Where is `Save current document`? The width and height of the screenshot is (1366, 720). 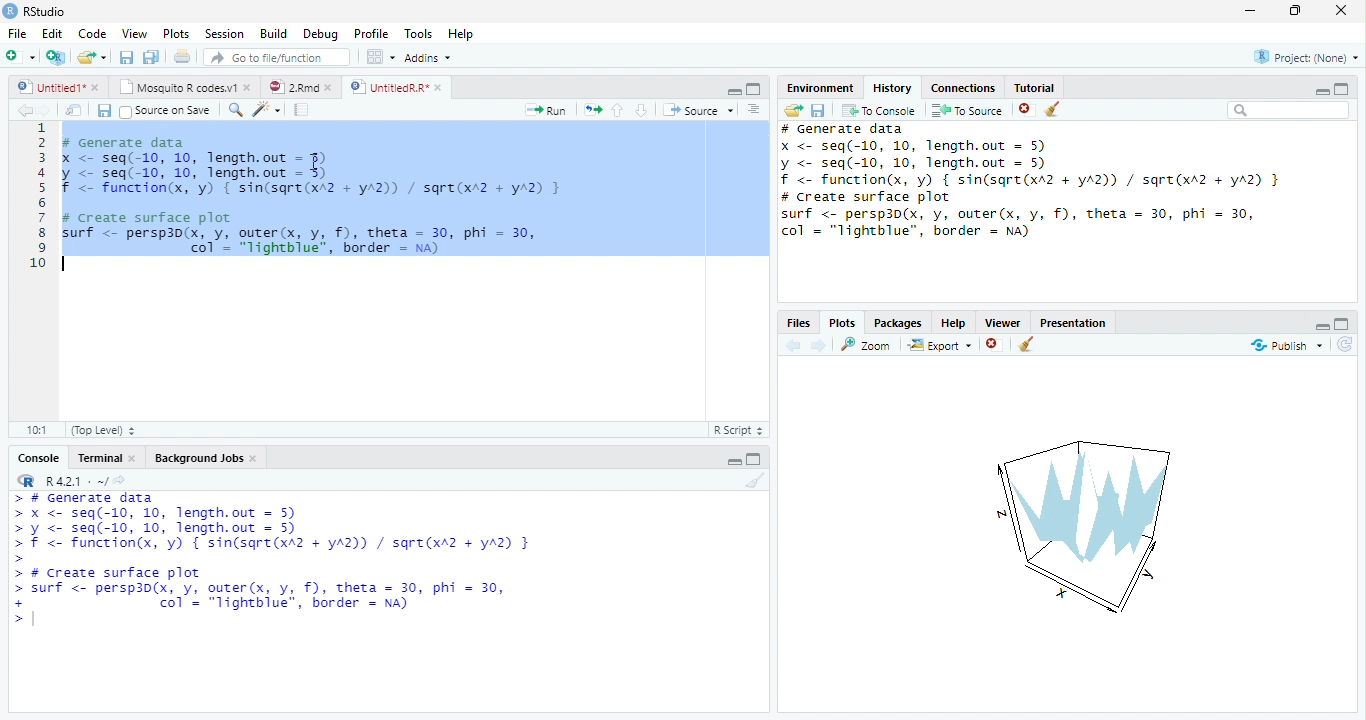 Save current document is located at coordinates (103, 110).